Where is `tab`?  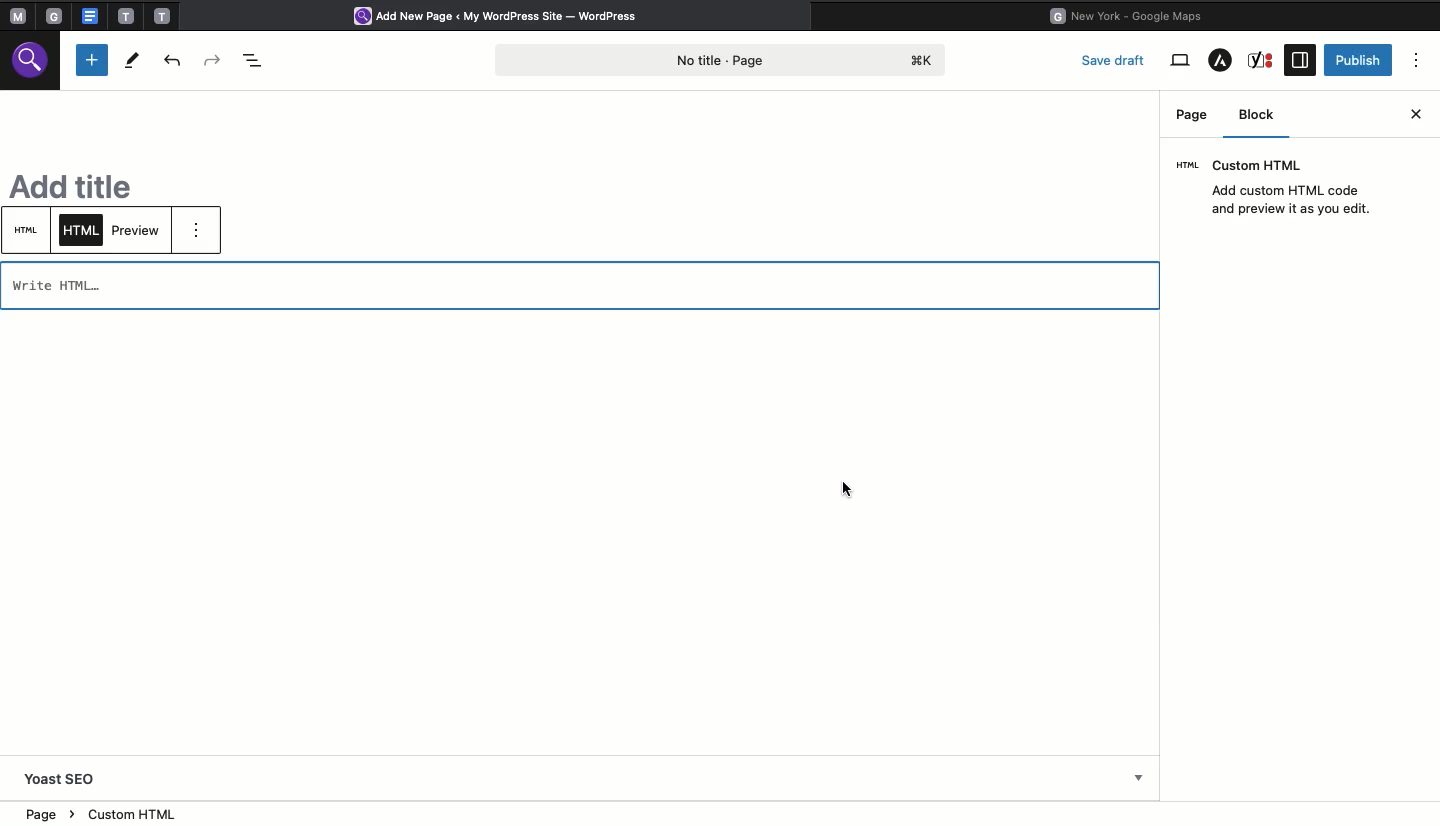
tab is located at coordinates (126, 16).